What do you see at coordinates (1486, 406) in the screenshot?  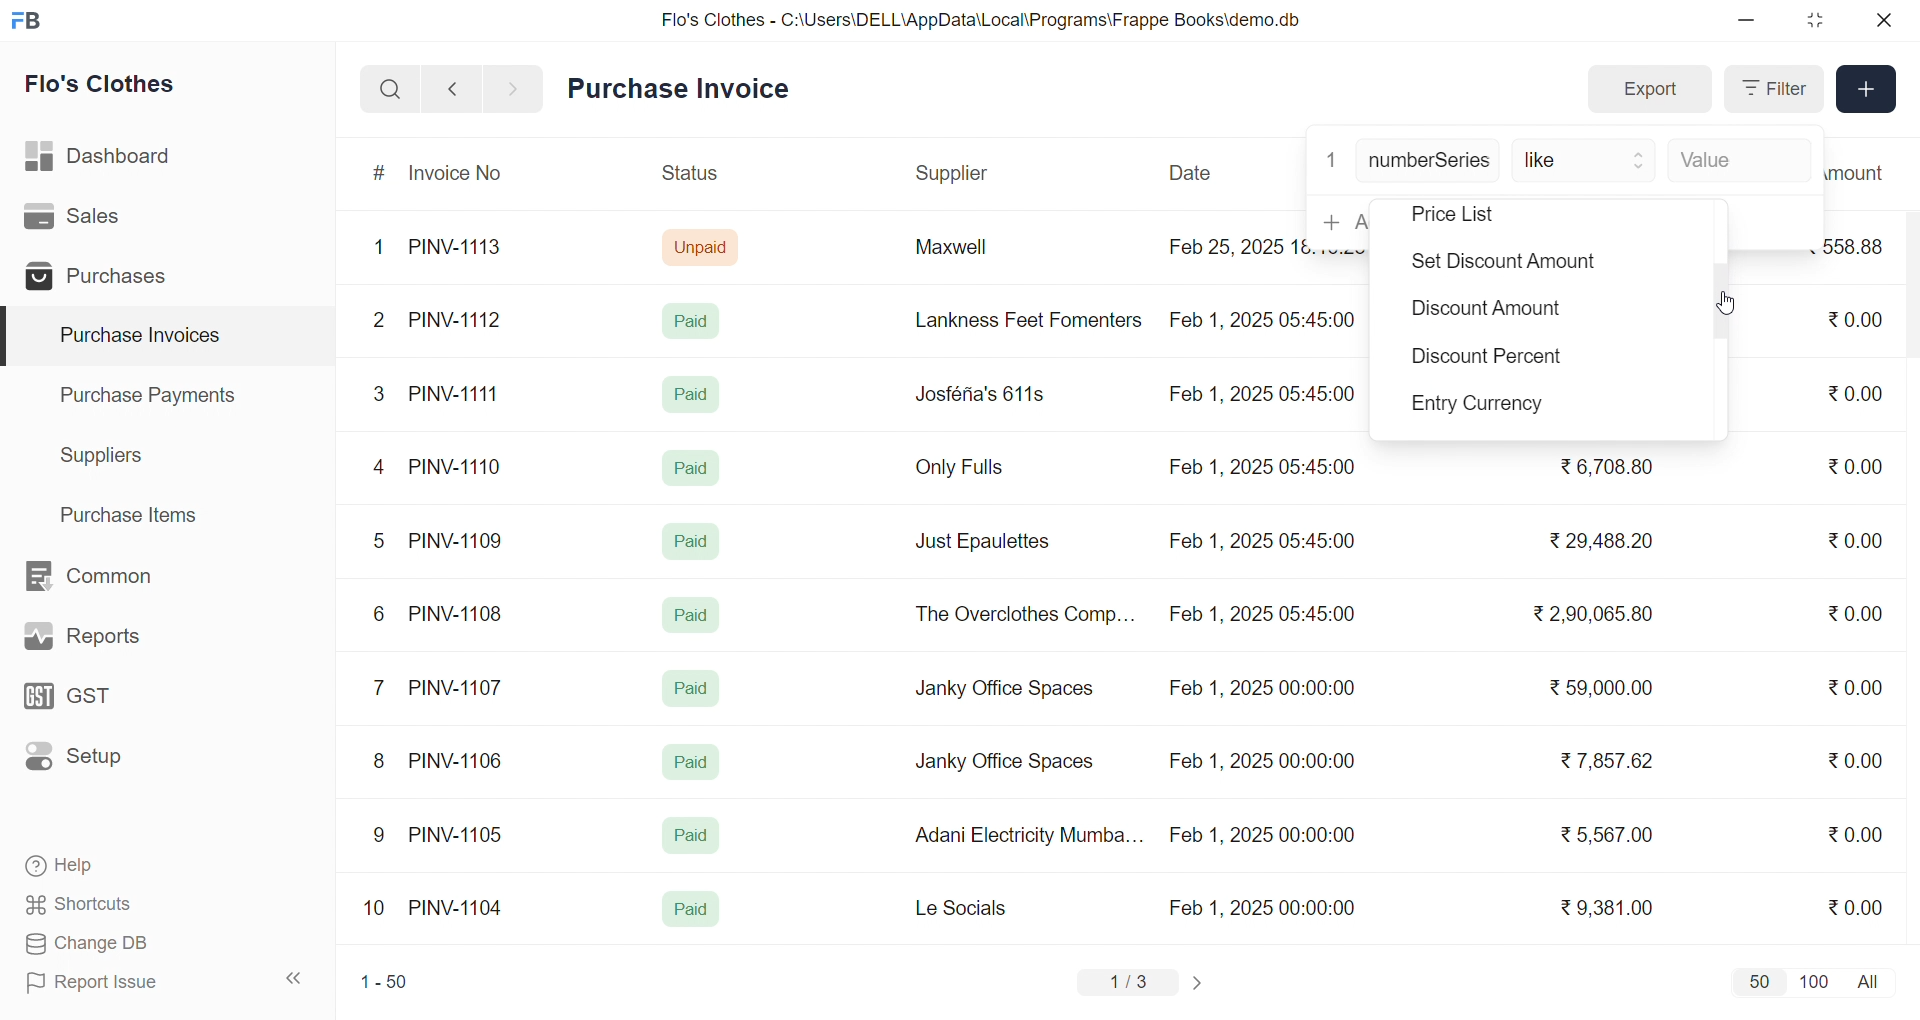 I see `Entry Currency` at bounding box center [1486, 406].